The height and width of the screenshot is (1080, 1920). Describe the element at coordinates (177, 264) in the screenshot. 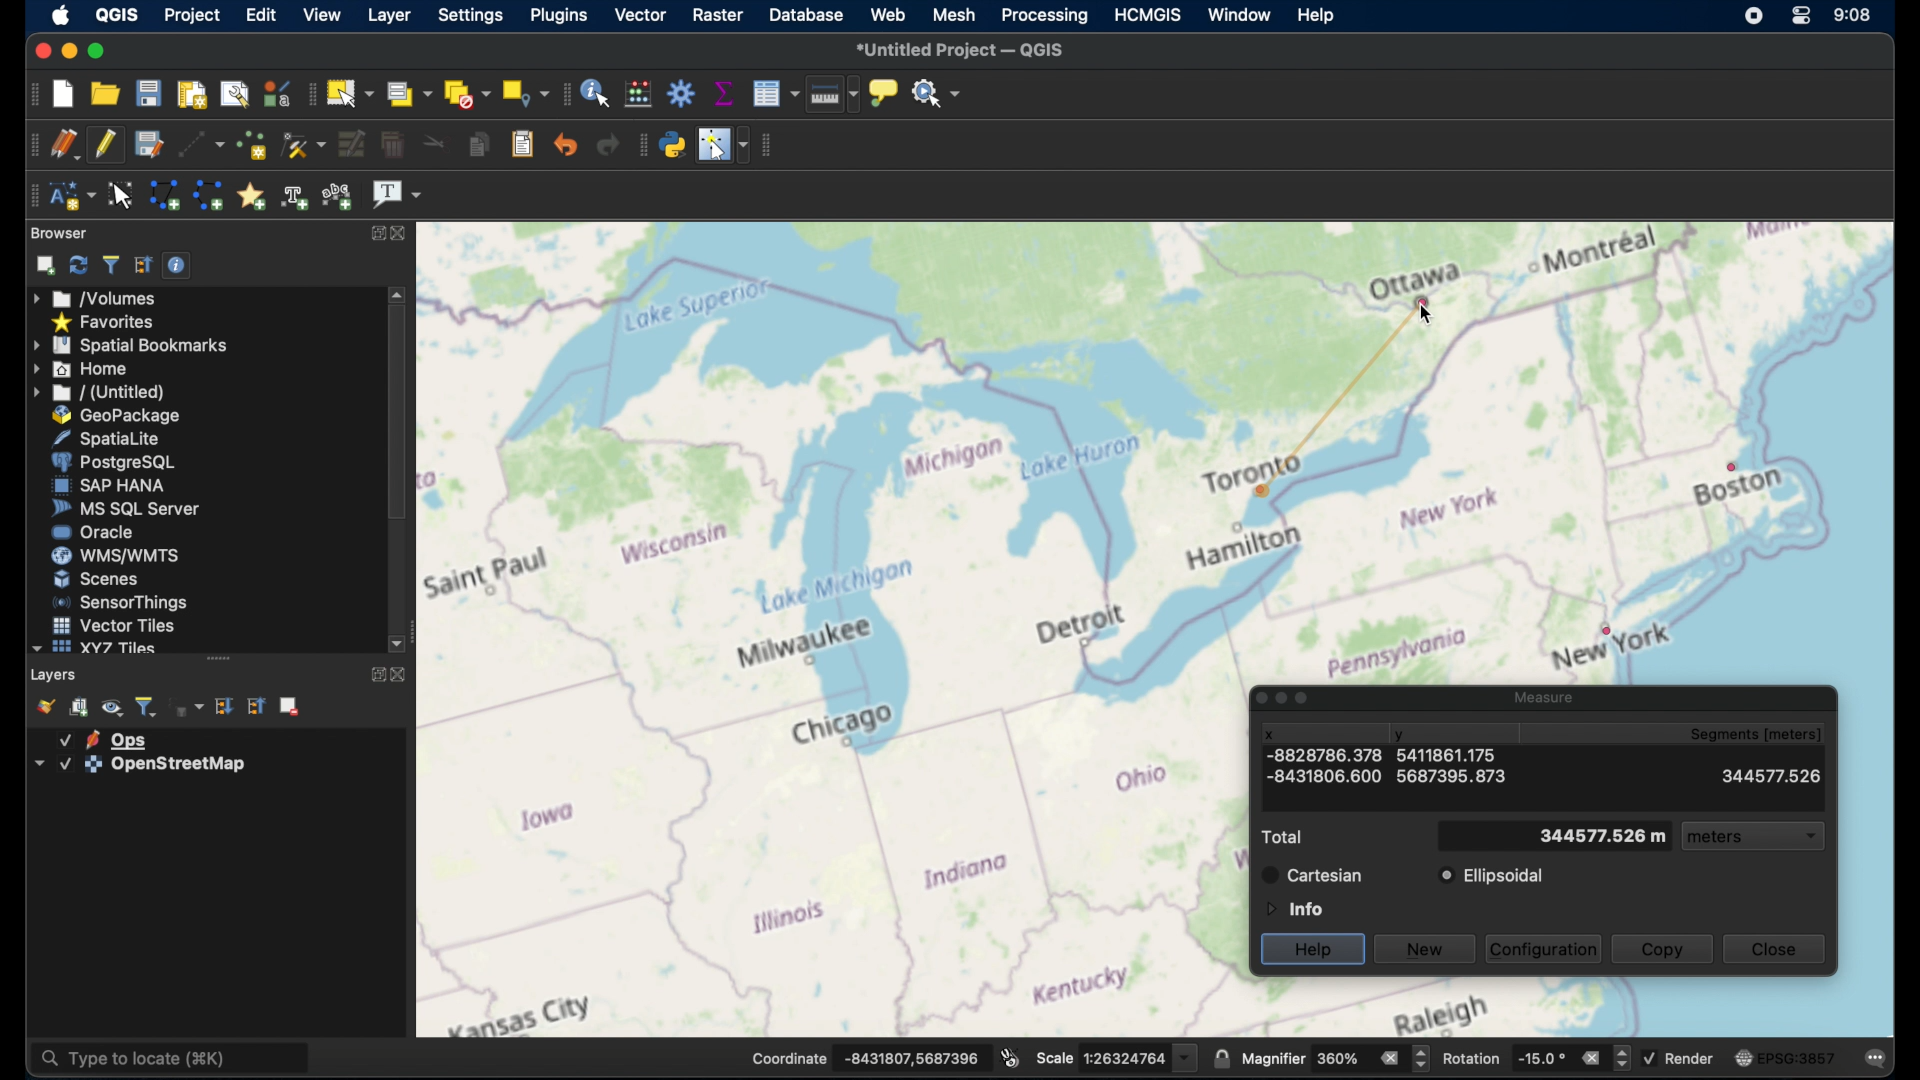

I see `enable/disable properties widget` at that location.